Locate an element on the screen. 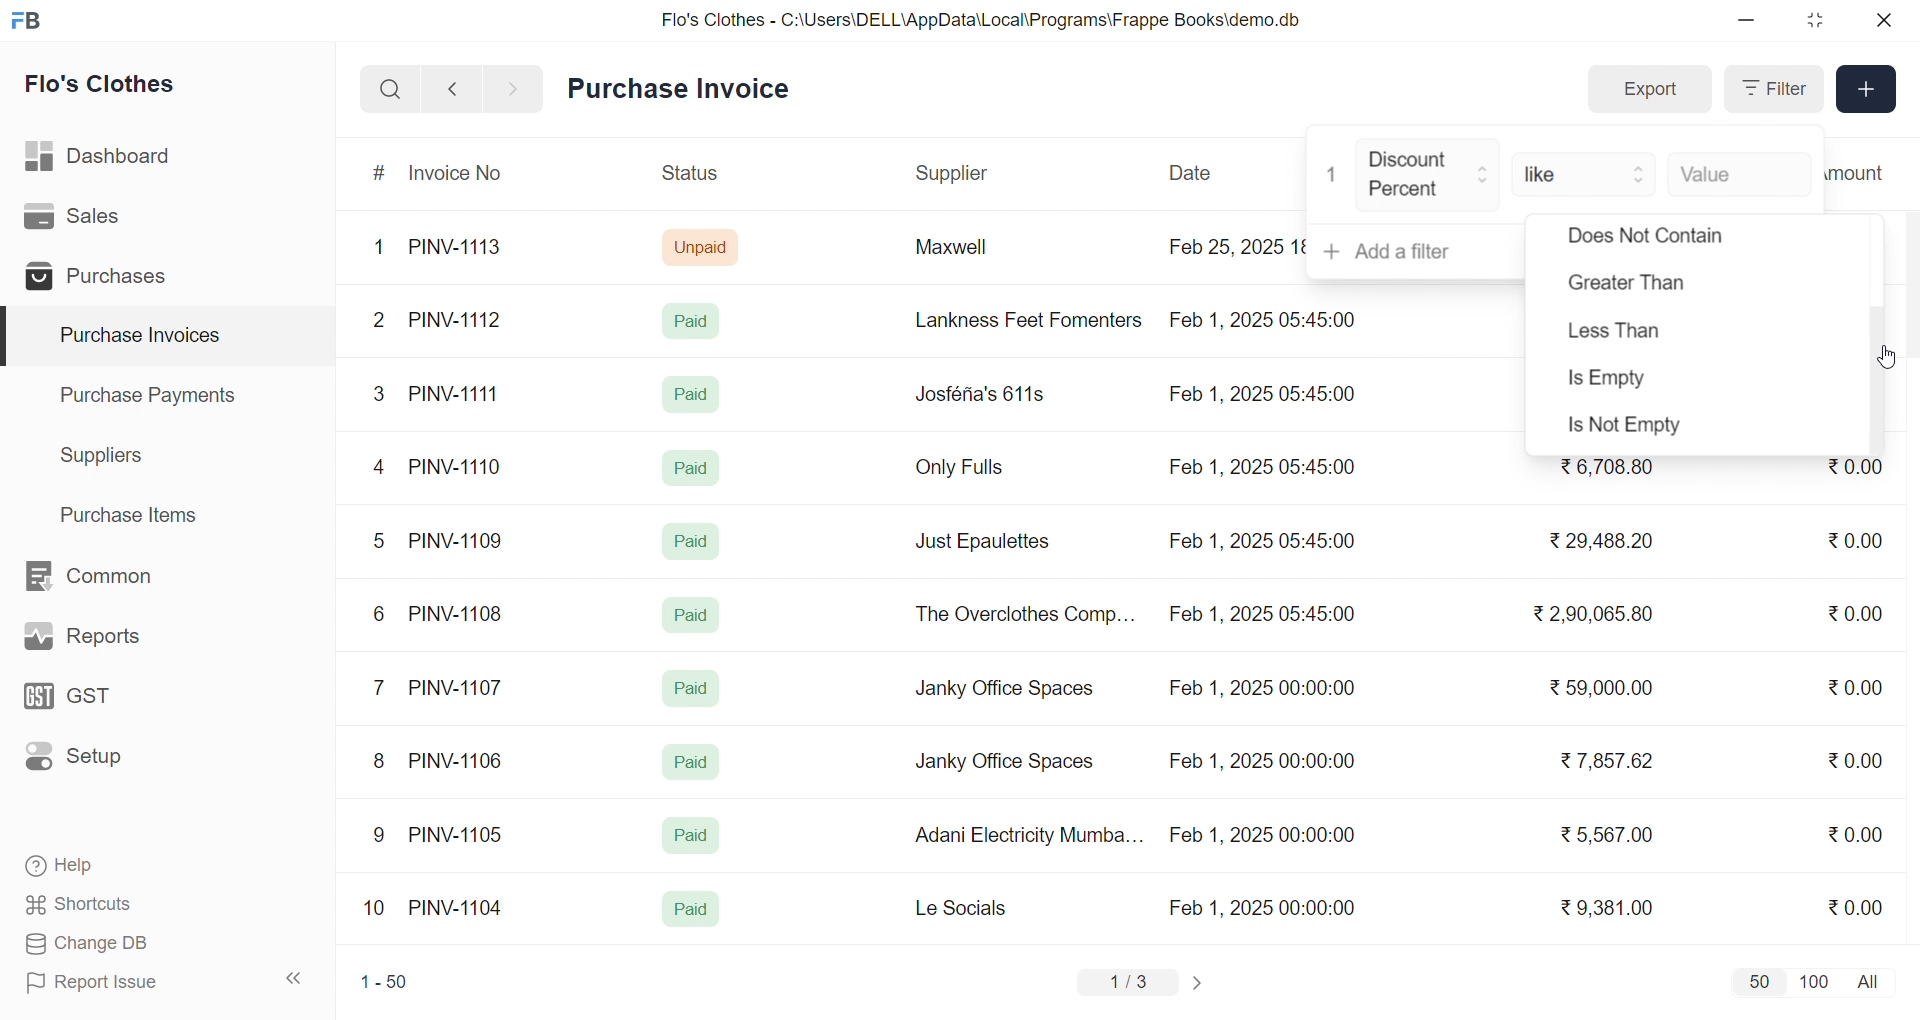 Image resolution: width=1920 pixels, height=1020 pixels. Change DB is located at coordinates (126, 944).